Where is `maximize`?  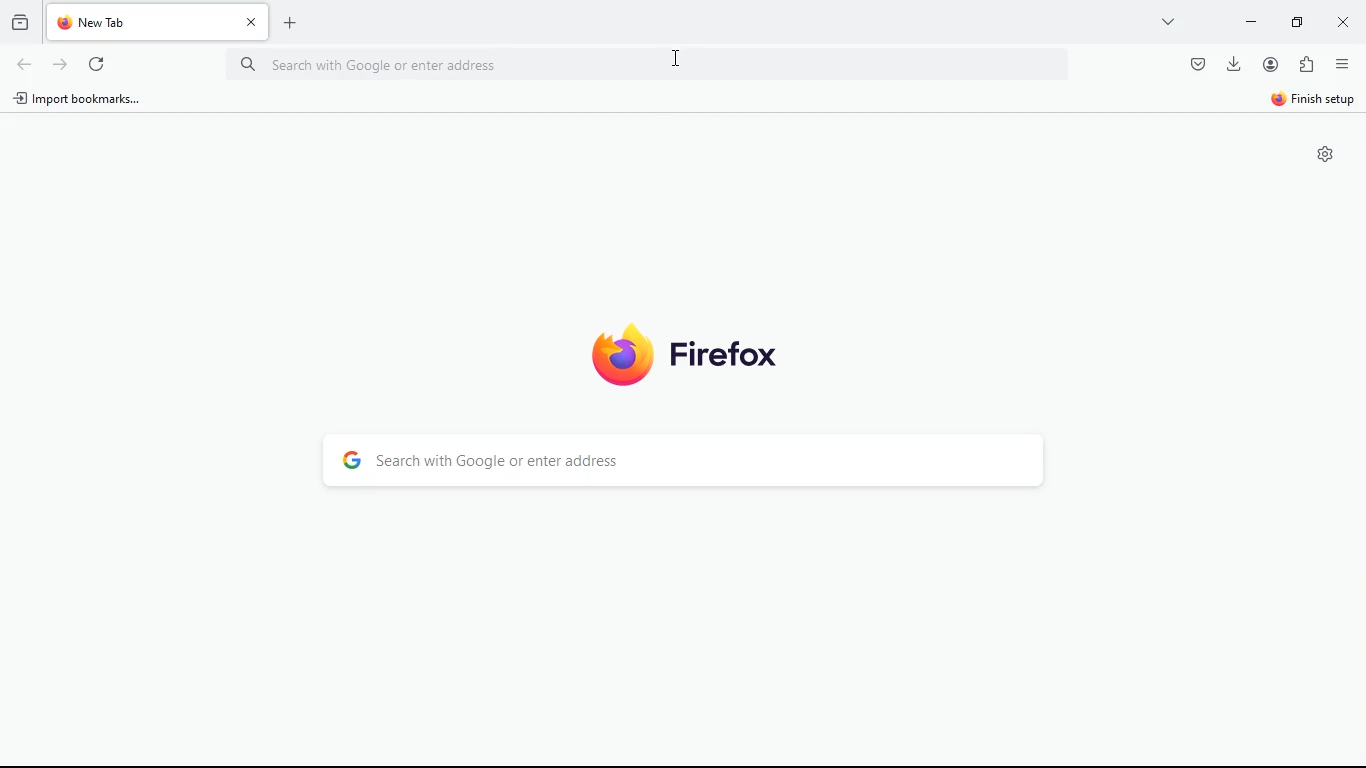
maximize is located at coordinates (1296, 22).